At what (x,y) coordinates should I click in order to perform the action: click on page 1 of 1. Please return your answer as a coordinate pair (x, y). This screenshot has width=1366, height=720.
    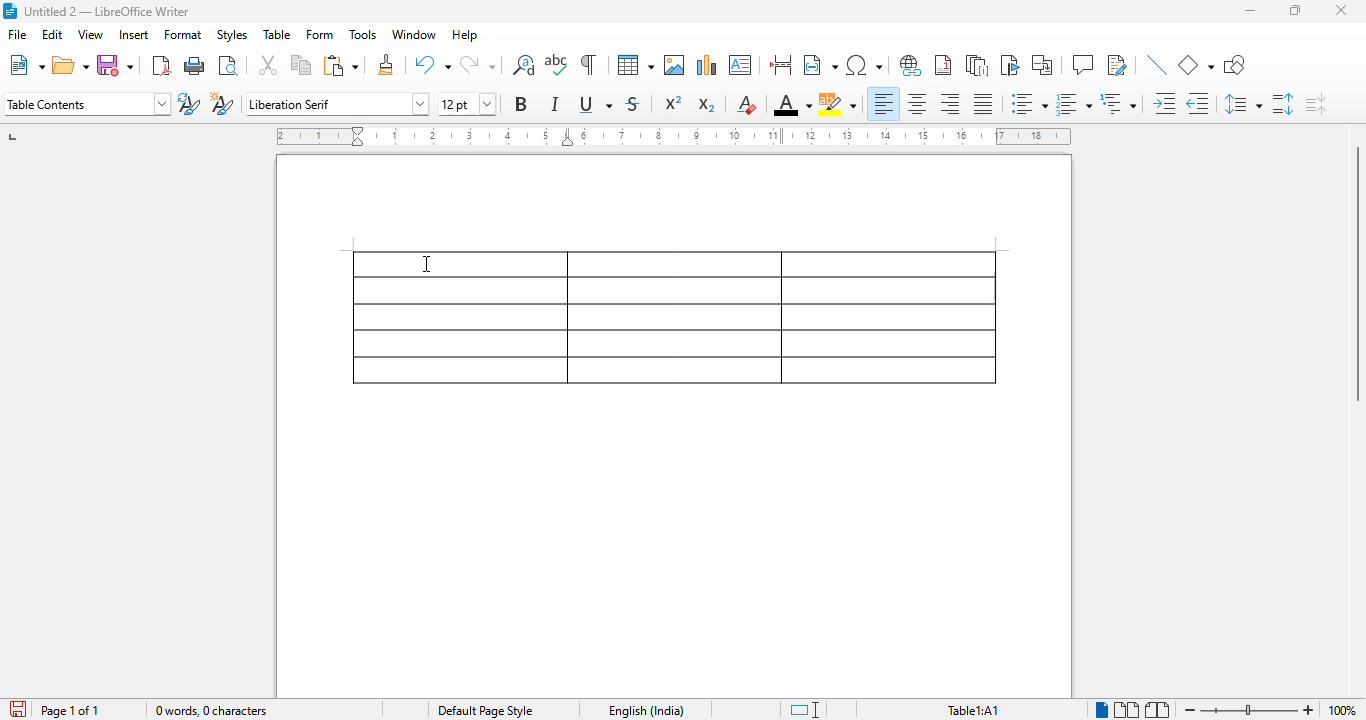
    Looking at the image, I should click on (71, 710).